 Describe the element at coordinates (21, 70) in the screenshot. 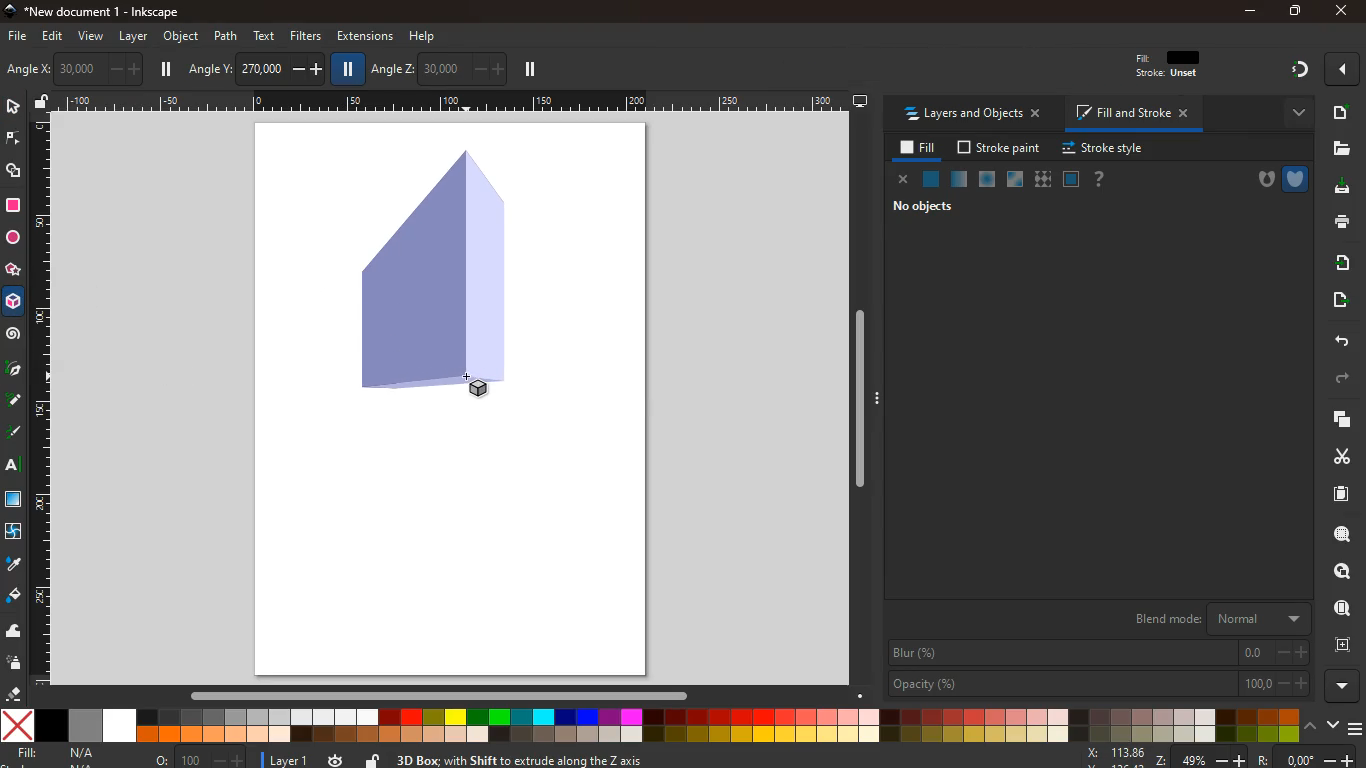

I see `photo` at that location.